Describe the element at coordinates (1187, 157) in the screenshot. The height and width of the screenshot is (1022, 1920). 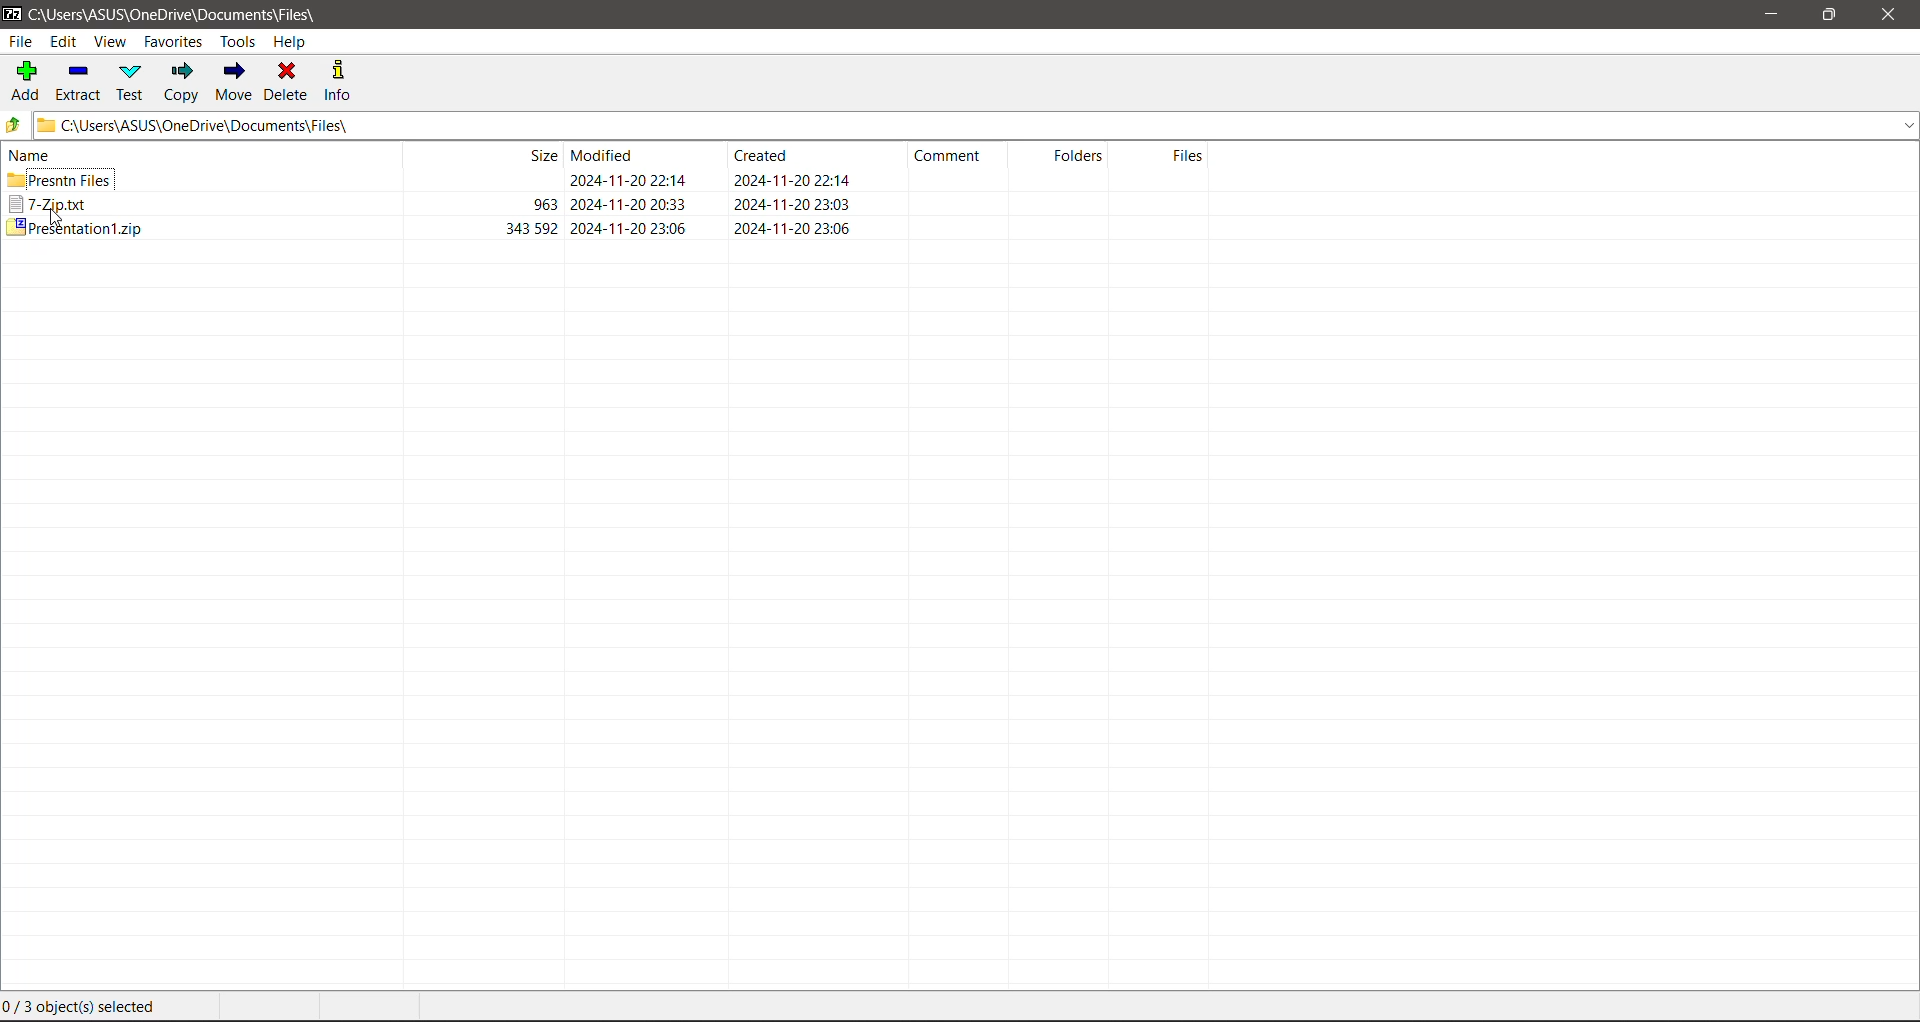
I see `Files` at that location.